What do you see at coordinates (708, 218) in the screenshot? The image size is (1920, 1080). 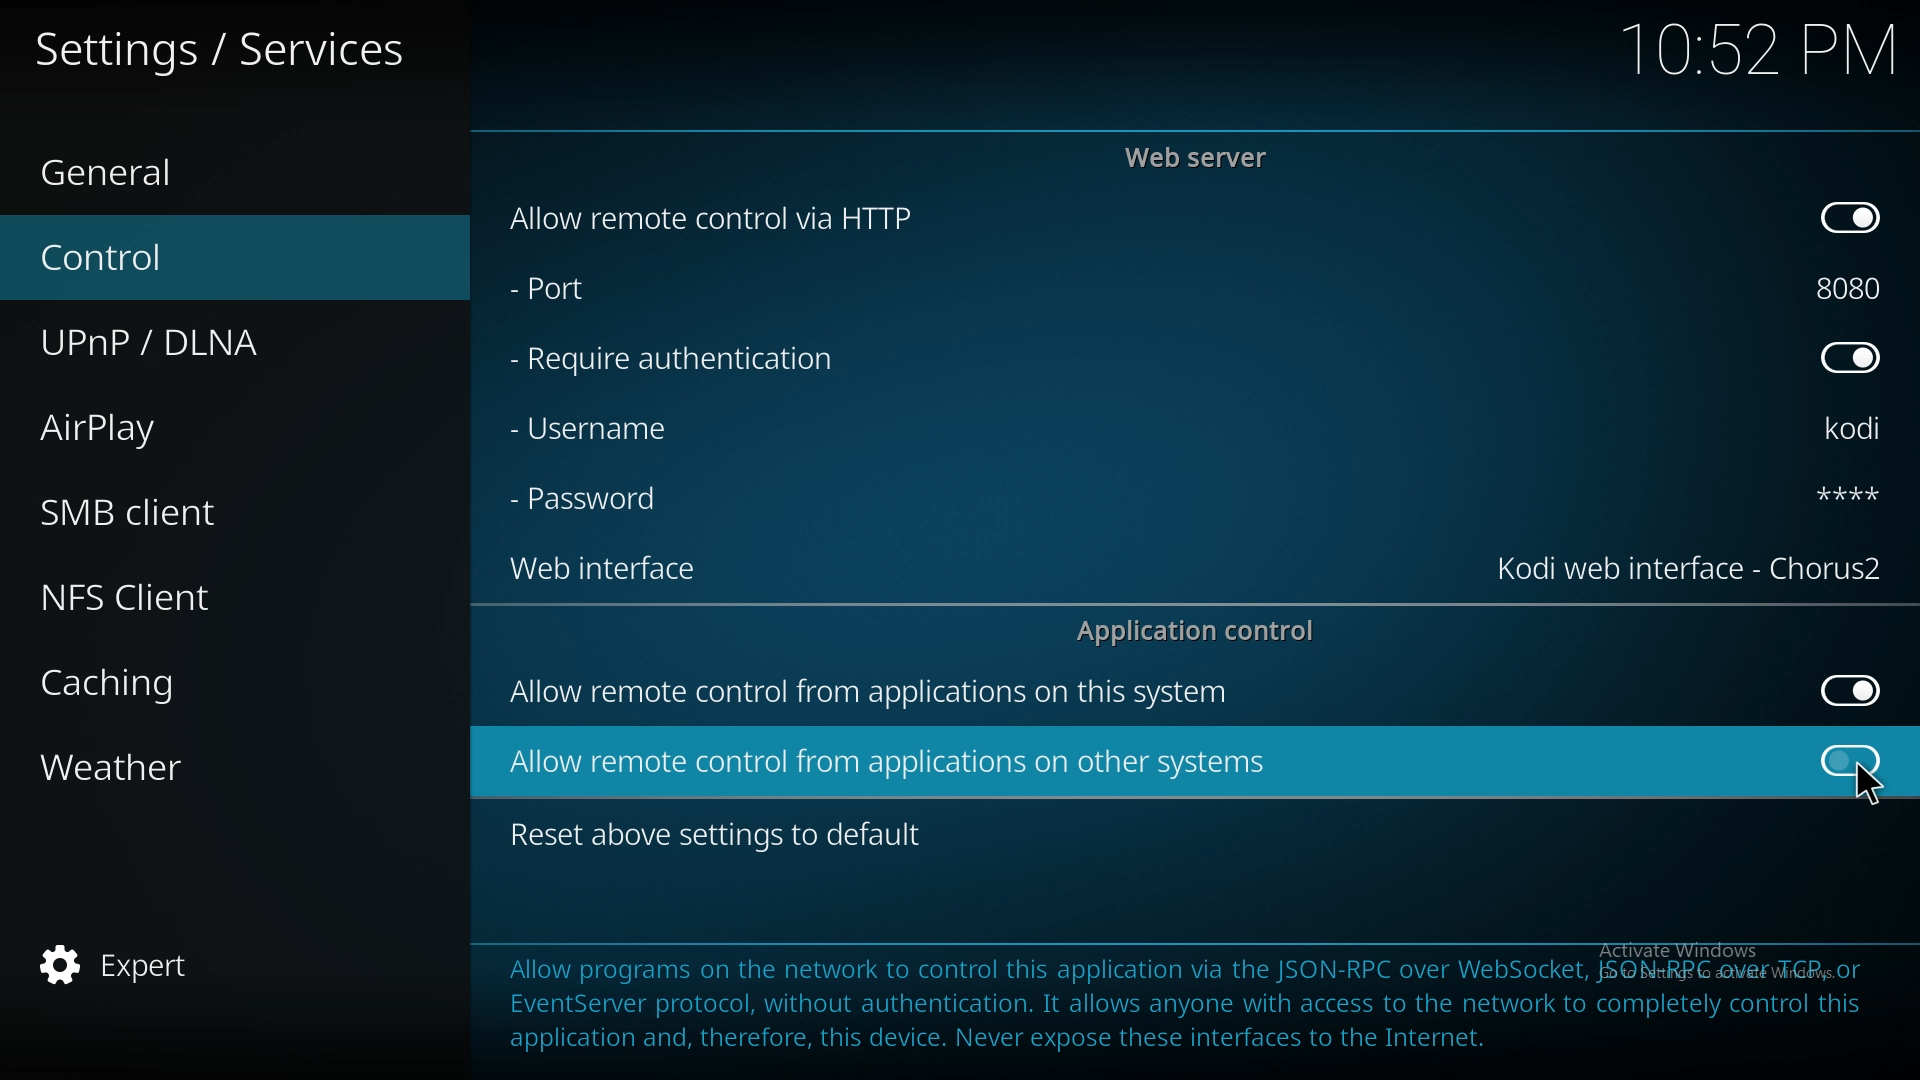 I see `allow remote control via http` at bounding box center [708, 218].